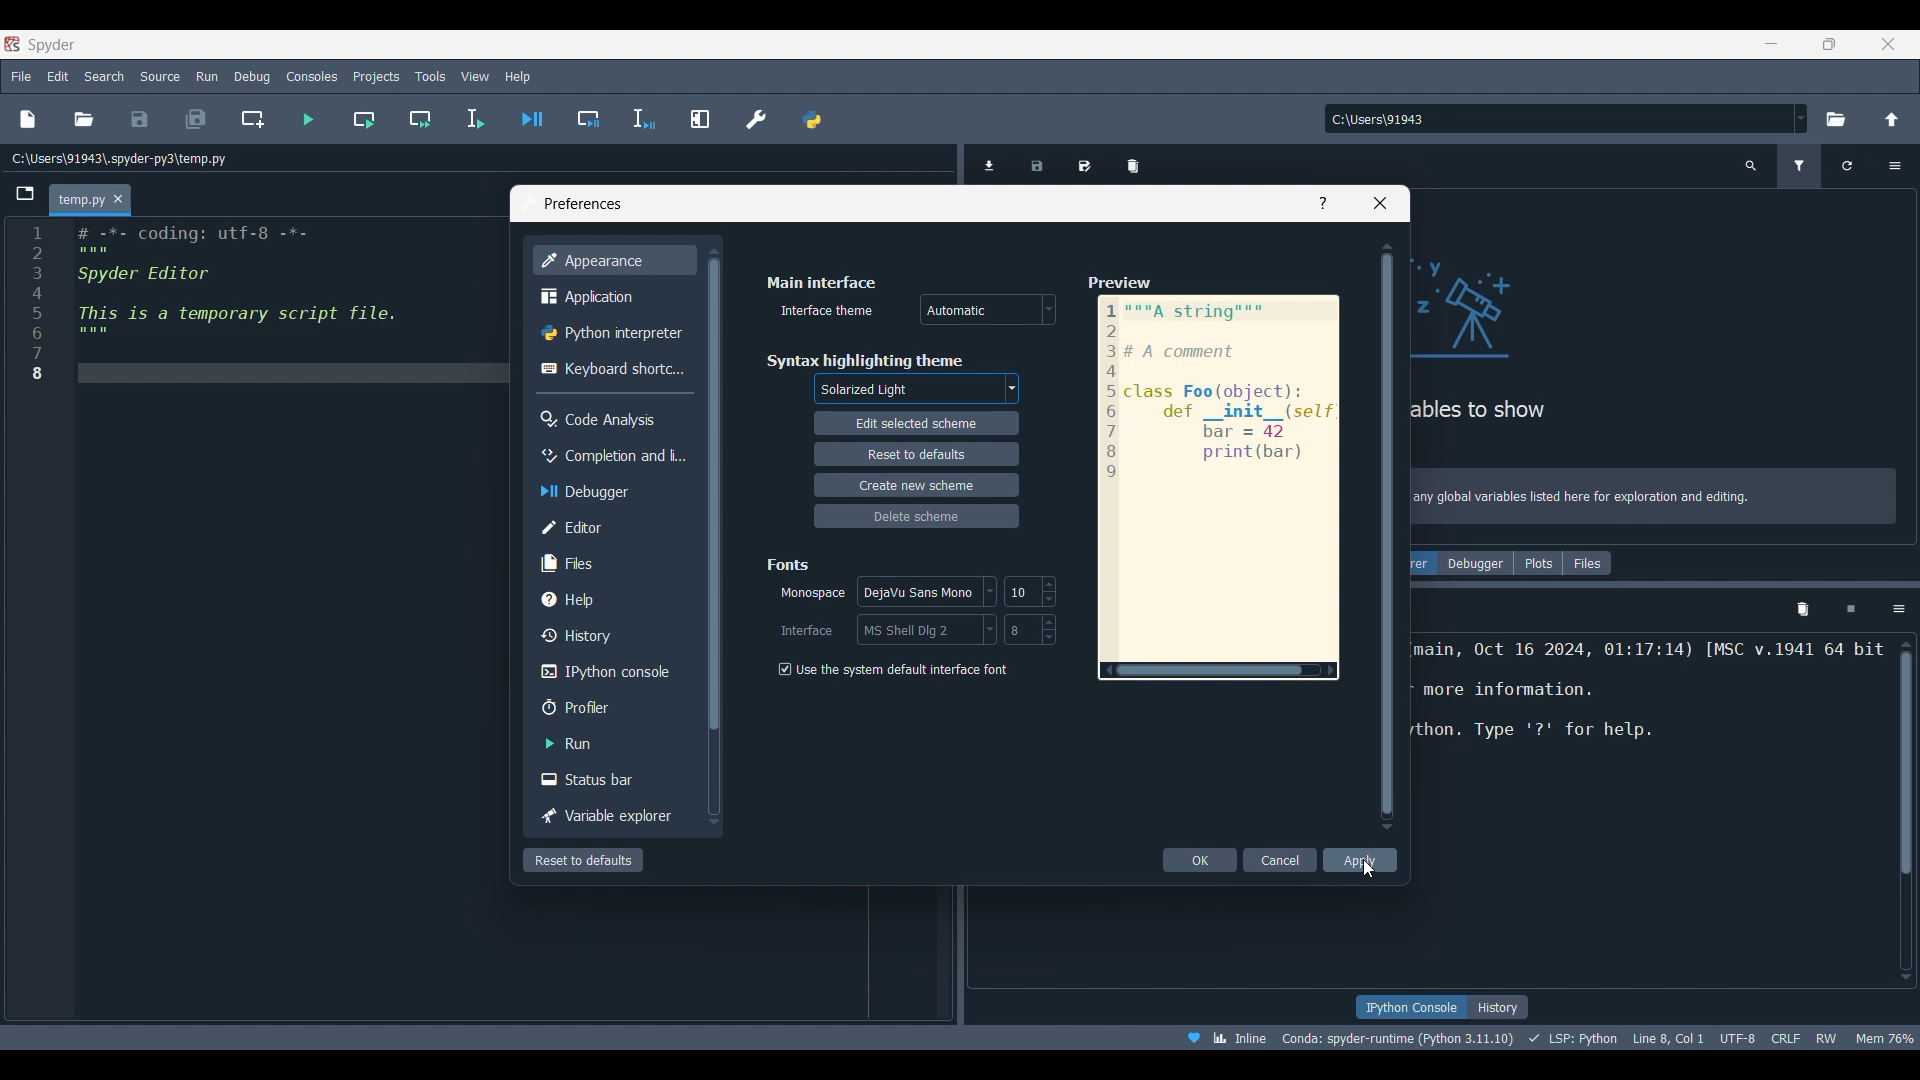 Image resolution: width=1920 pixels, height=1080 pixels. What do you see at coordinates (1649, 709) in the screenshot?
I see `ipython console pane` at bounding box center [1649, 709].